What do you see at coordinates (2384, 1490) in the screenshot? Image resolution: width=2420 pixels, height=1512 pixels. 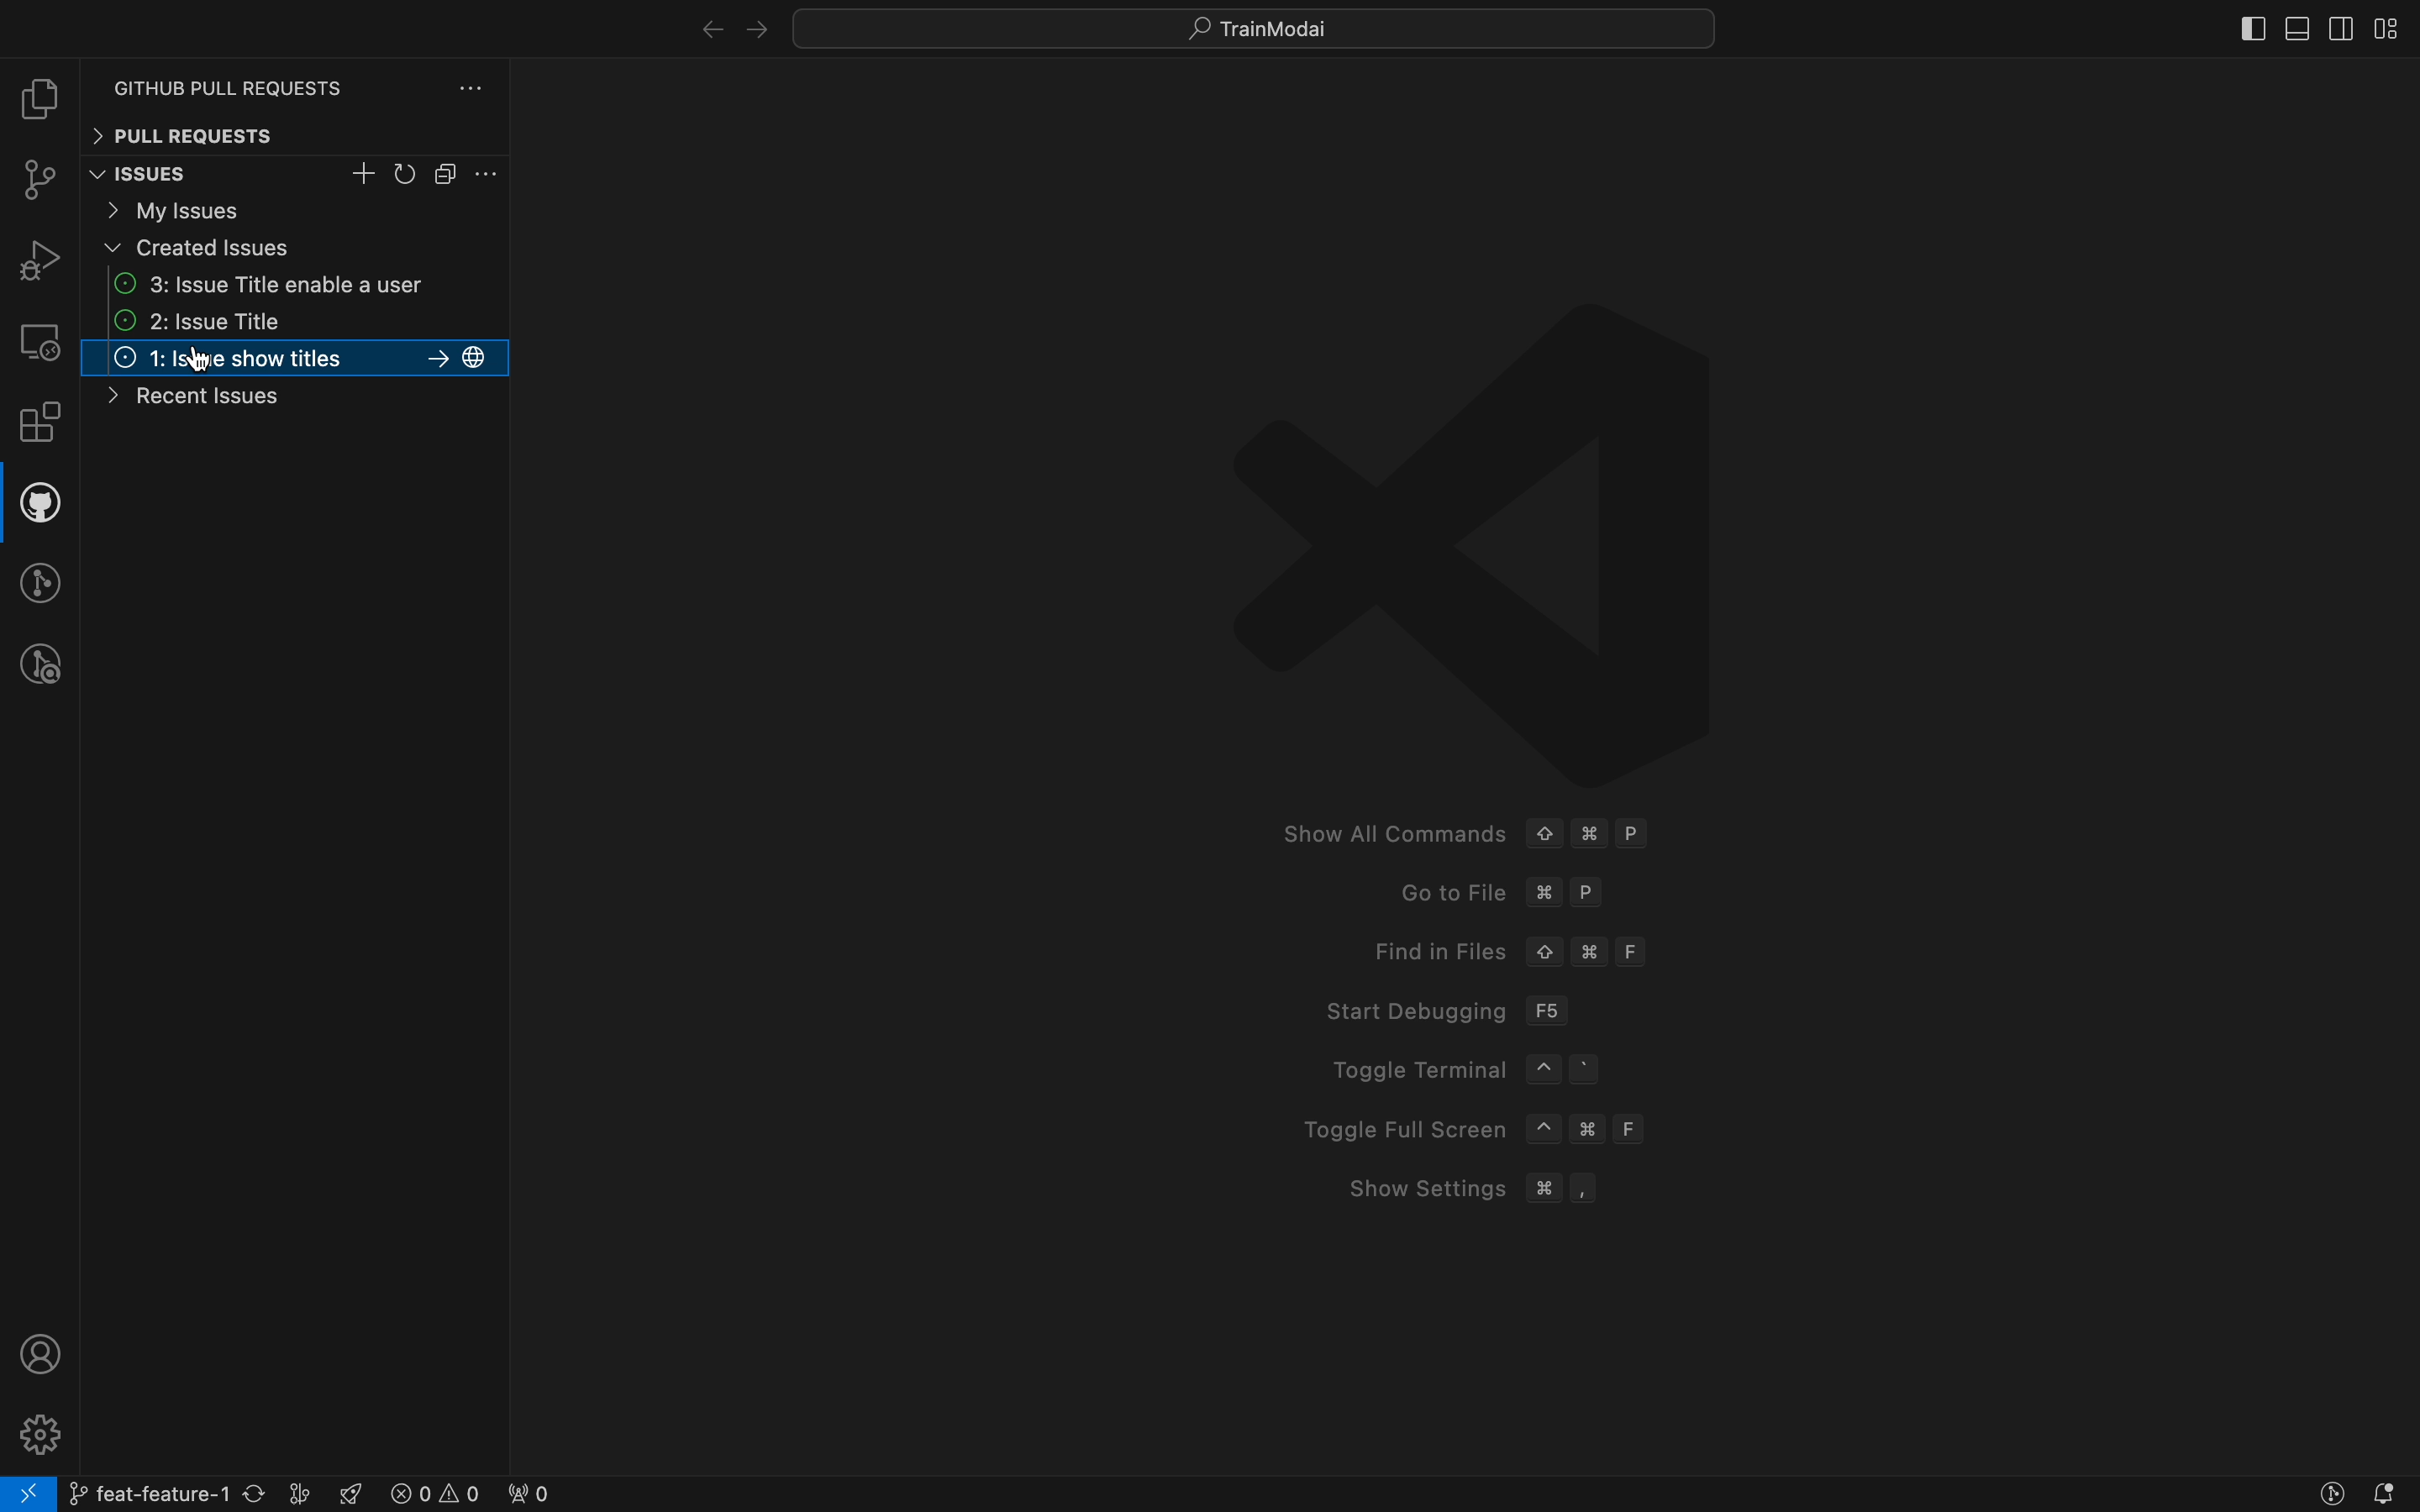 I see `notificatons` at bounding box center [2384, 1490].